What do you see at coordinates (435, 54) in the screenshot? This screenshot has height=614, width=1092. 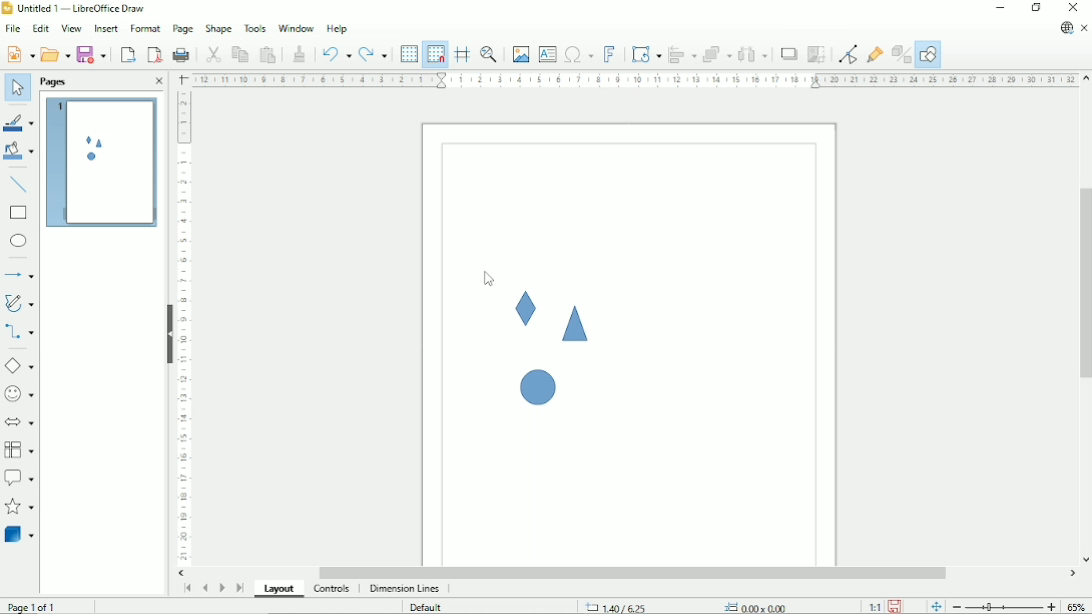 I see `Snap to grid` at bounding box center [435, 54].